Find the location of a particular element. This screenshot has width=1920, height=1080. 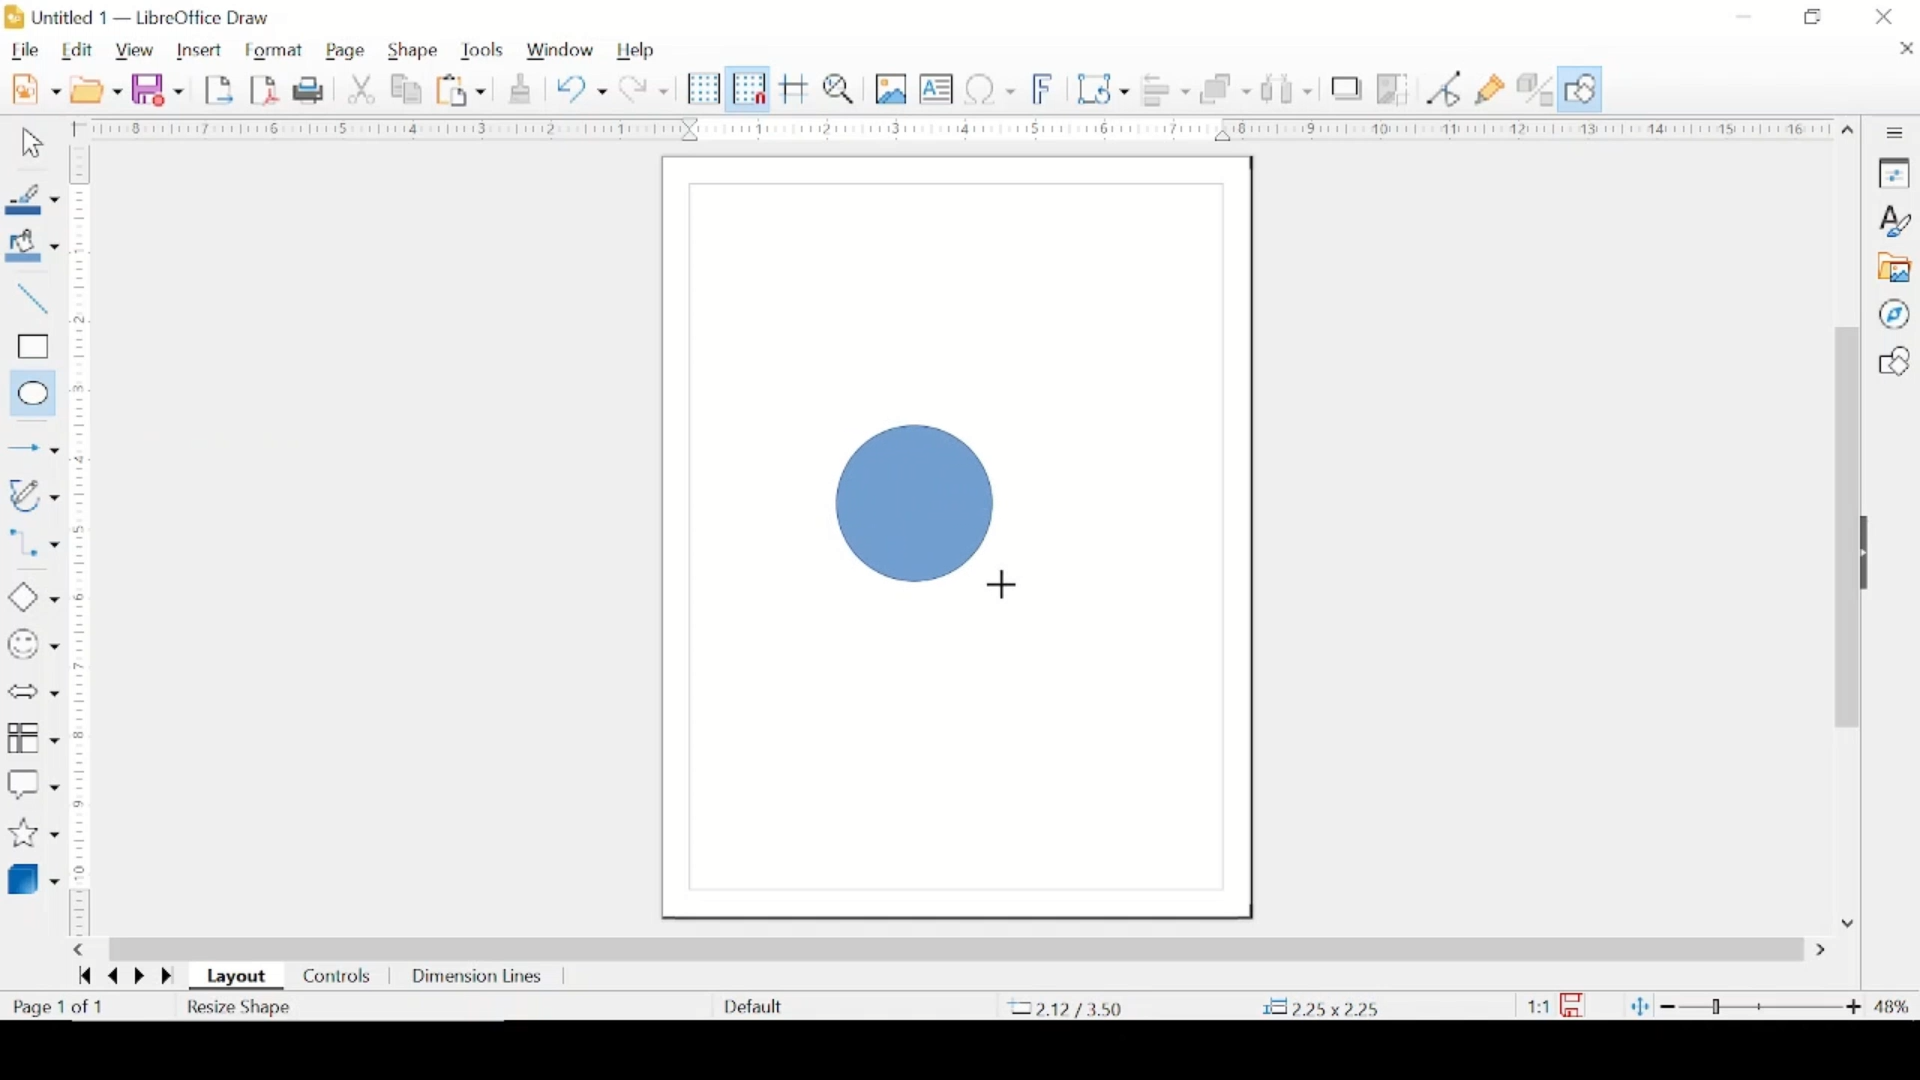

connectors is located at coordinates (33, 548).